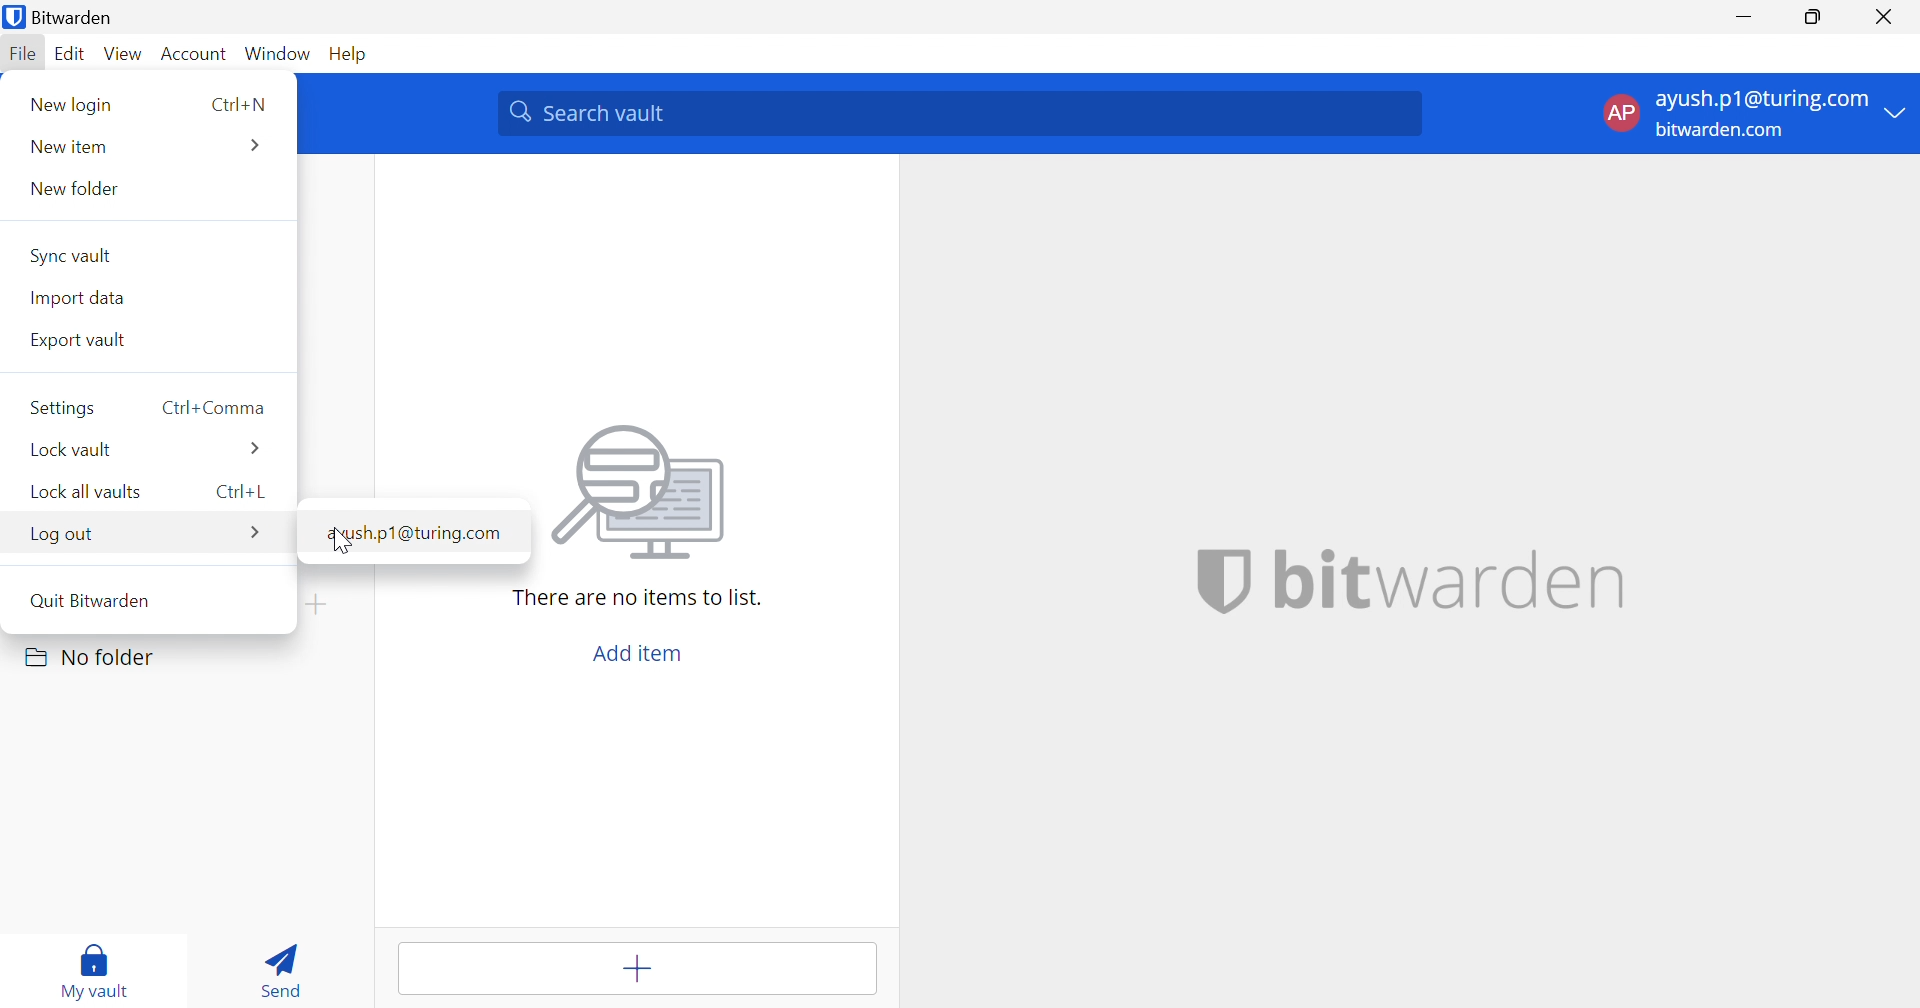 This screenshot has height=1008, width=1920. Describe the element at coordinates (76, 297) in the screenshot. I see `Import data` at that location.